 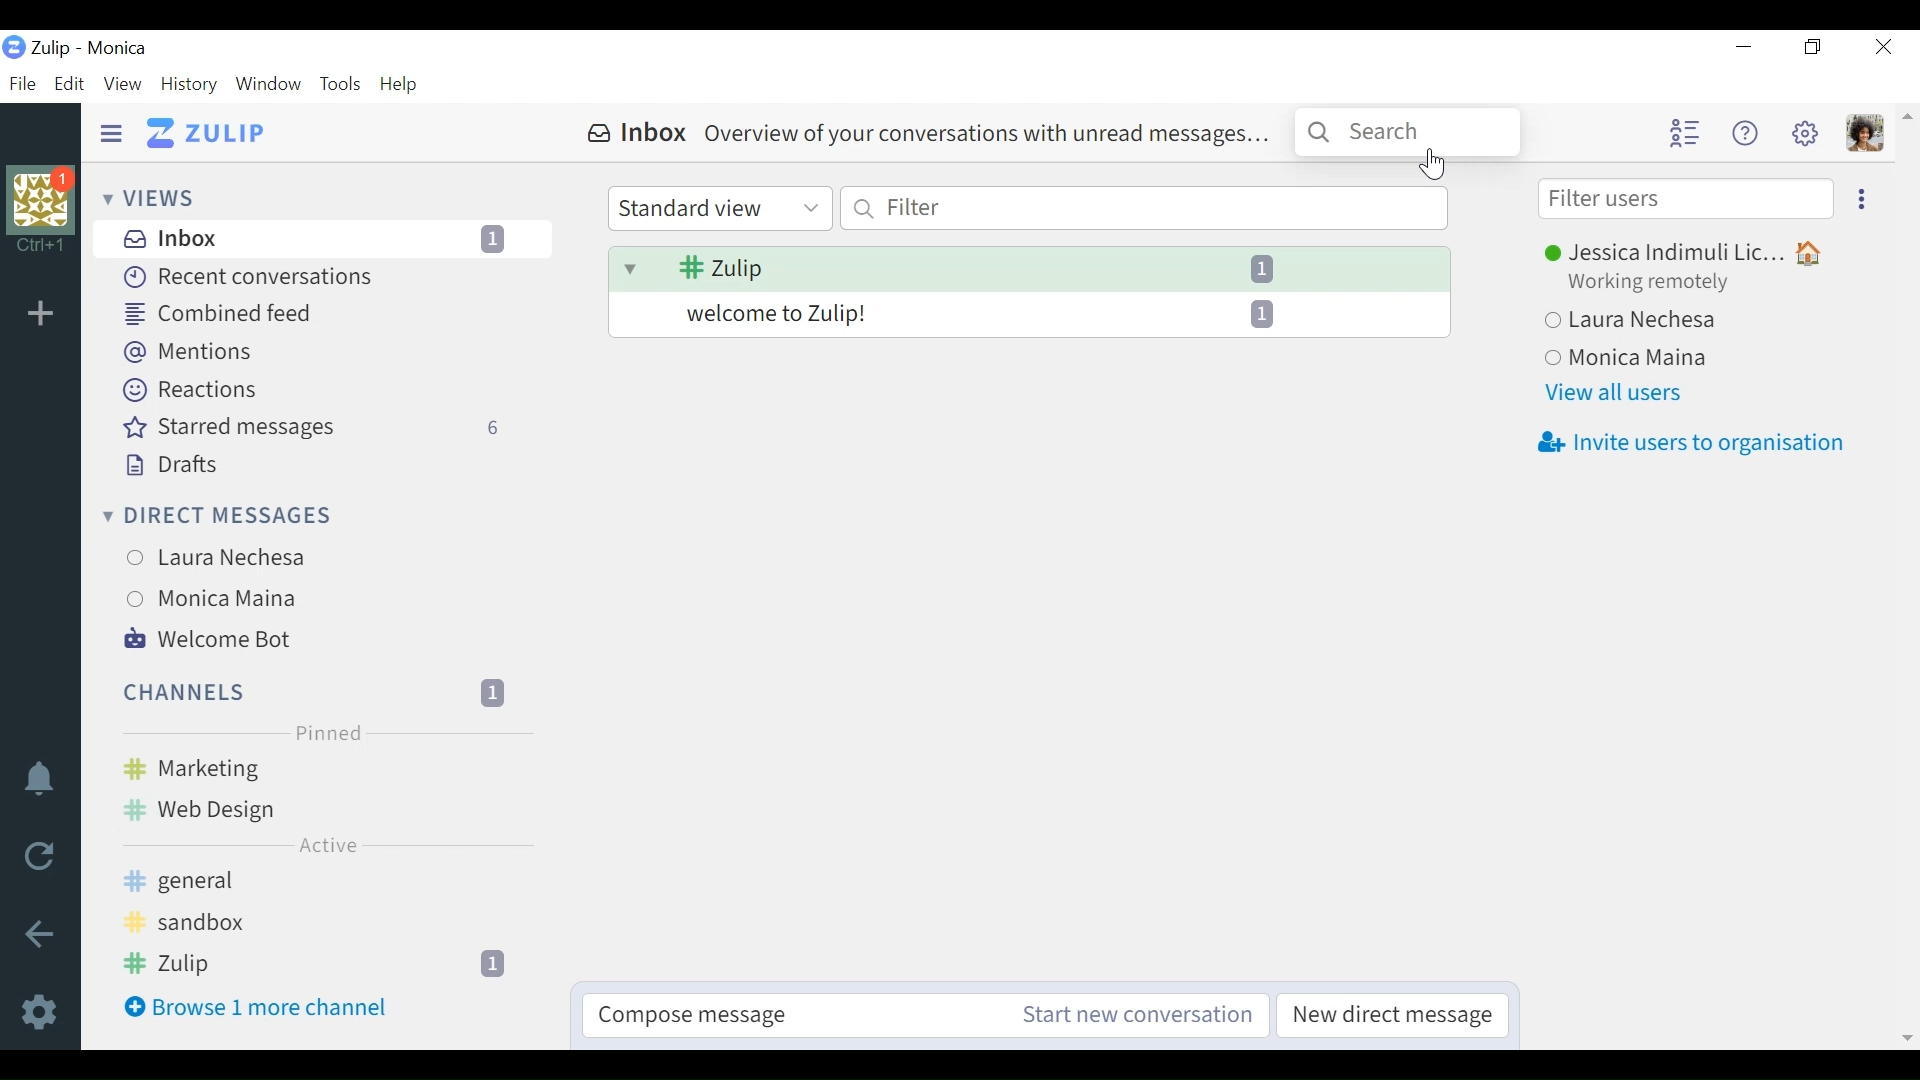 I want to click on Pinned, so click(x=329, y=733).